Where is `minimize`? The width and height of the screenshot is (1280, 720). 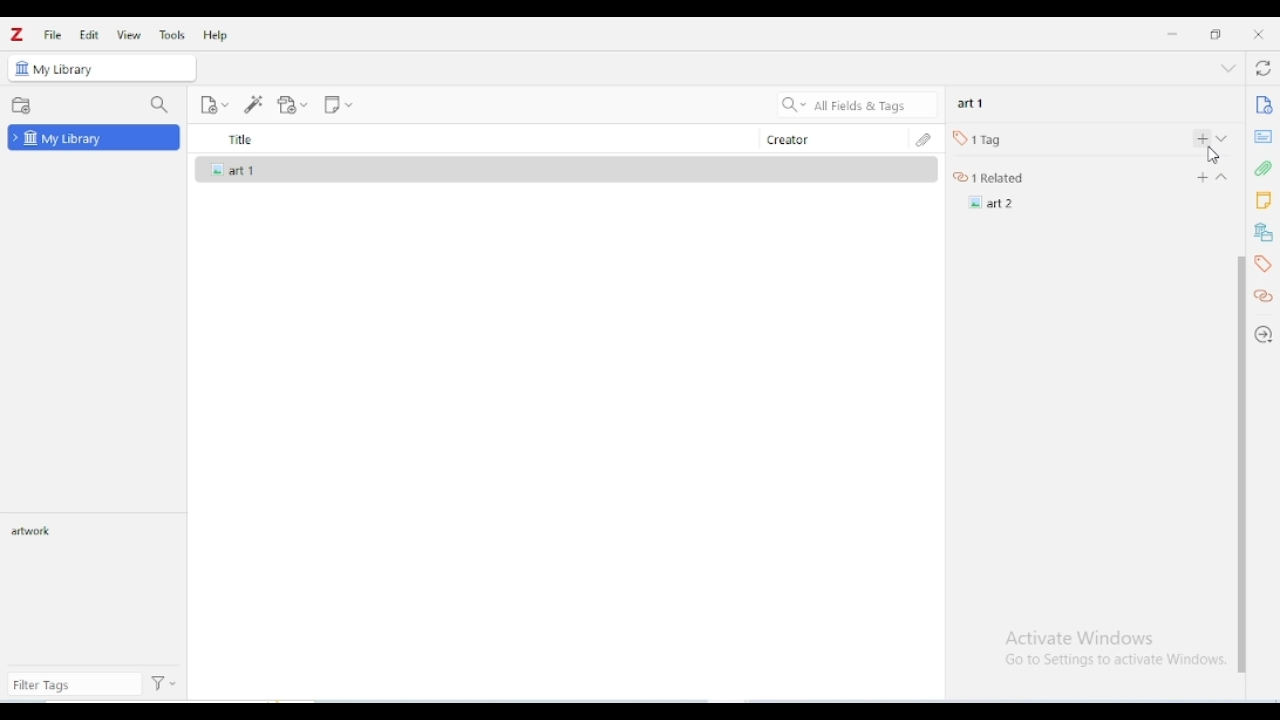 minimize is located at coordinates (1172, 33).